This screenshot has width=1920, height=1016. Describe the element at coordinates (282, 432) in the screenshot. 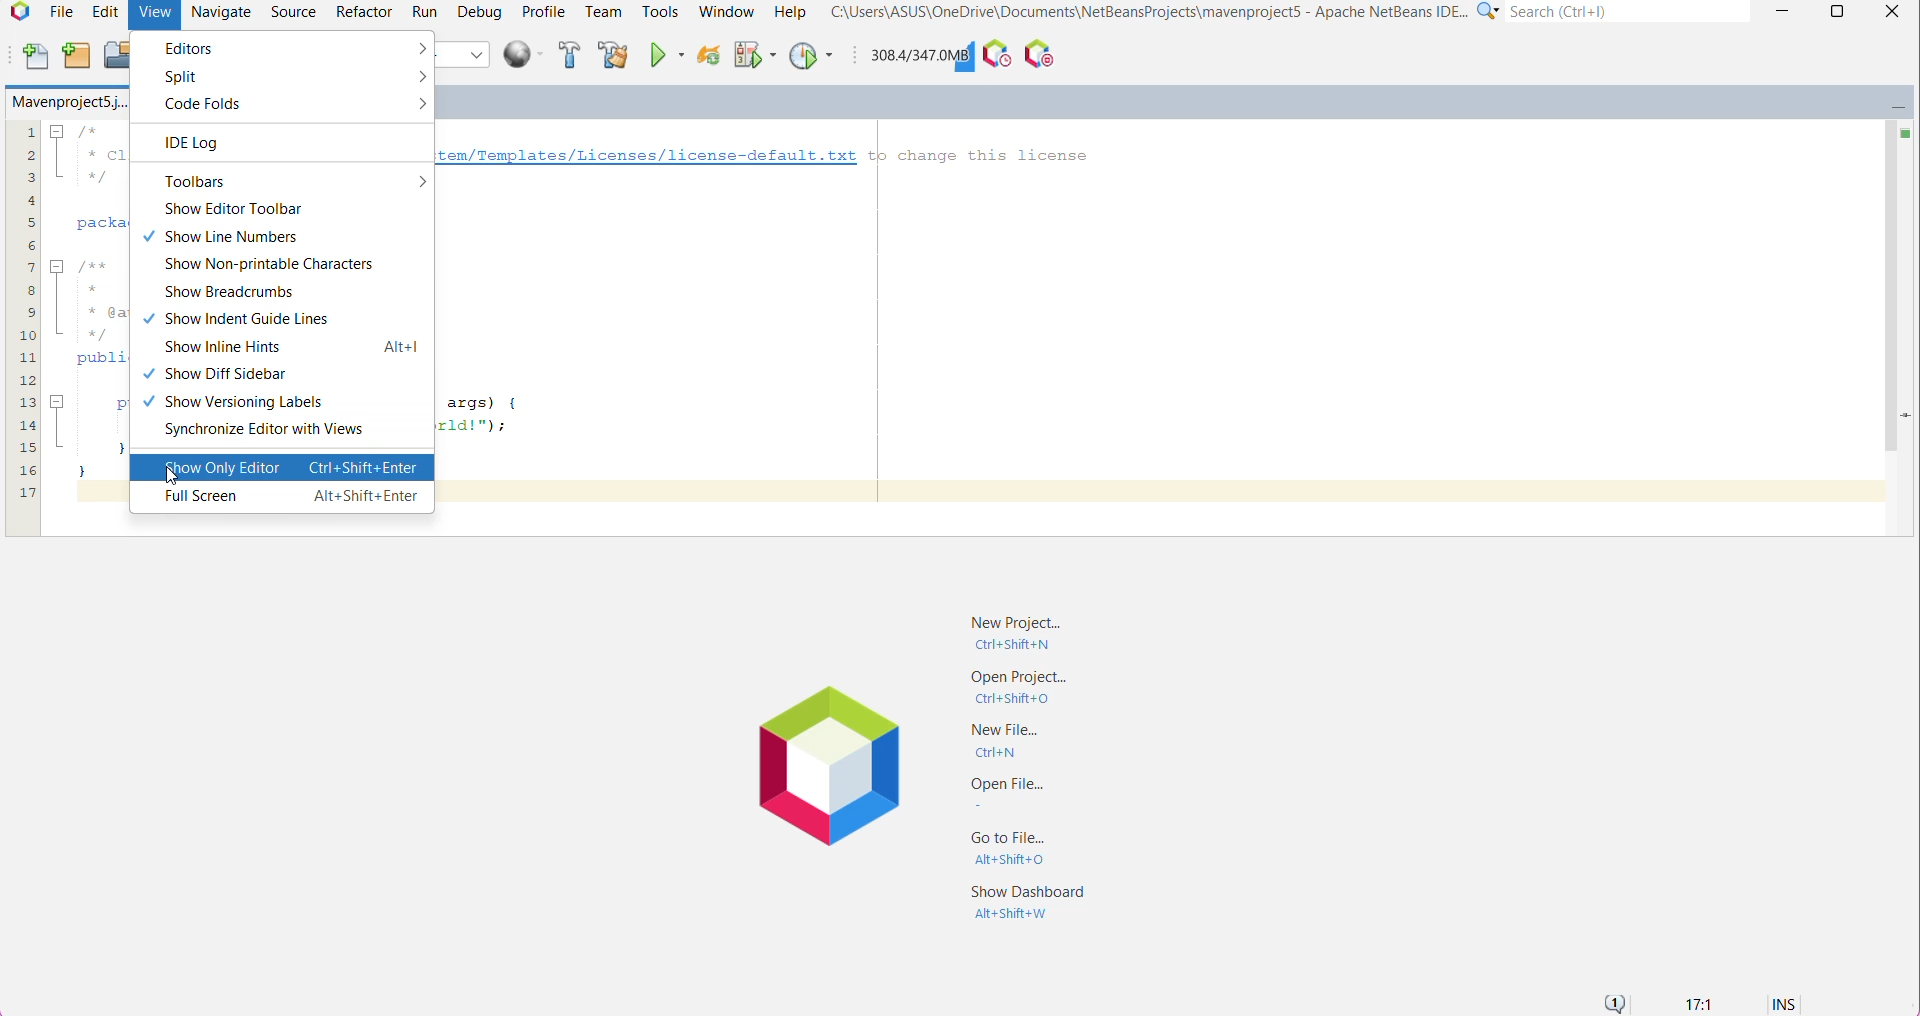

I see `Synchronize Editor with Views` at that location.